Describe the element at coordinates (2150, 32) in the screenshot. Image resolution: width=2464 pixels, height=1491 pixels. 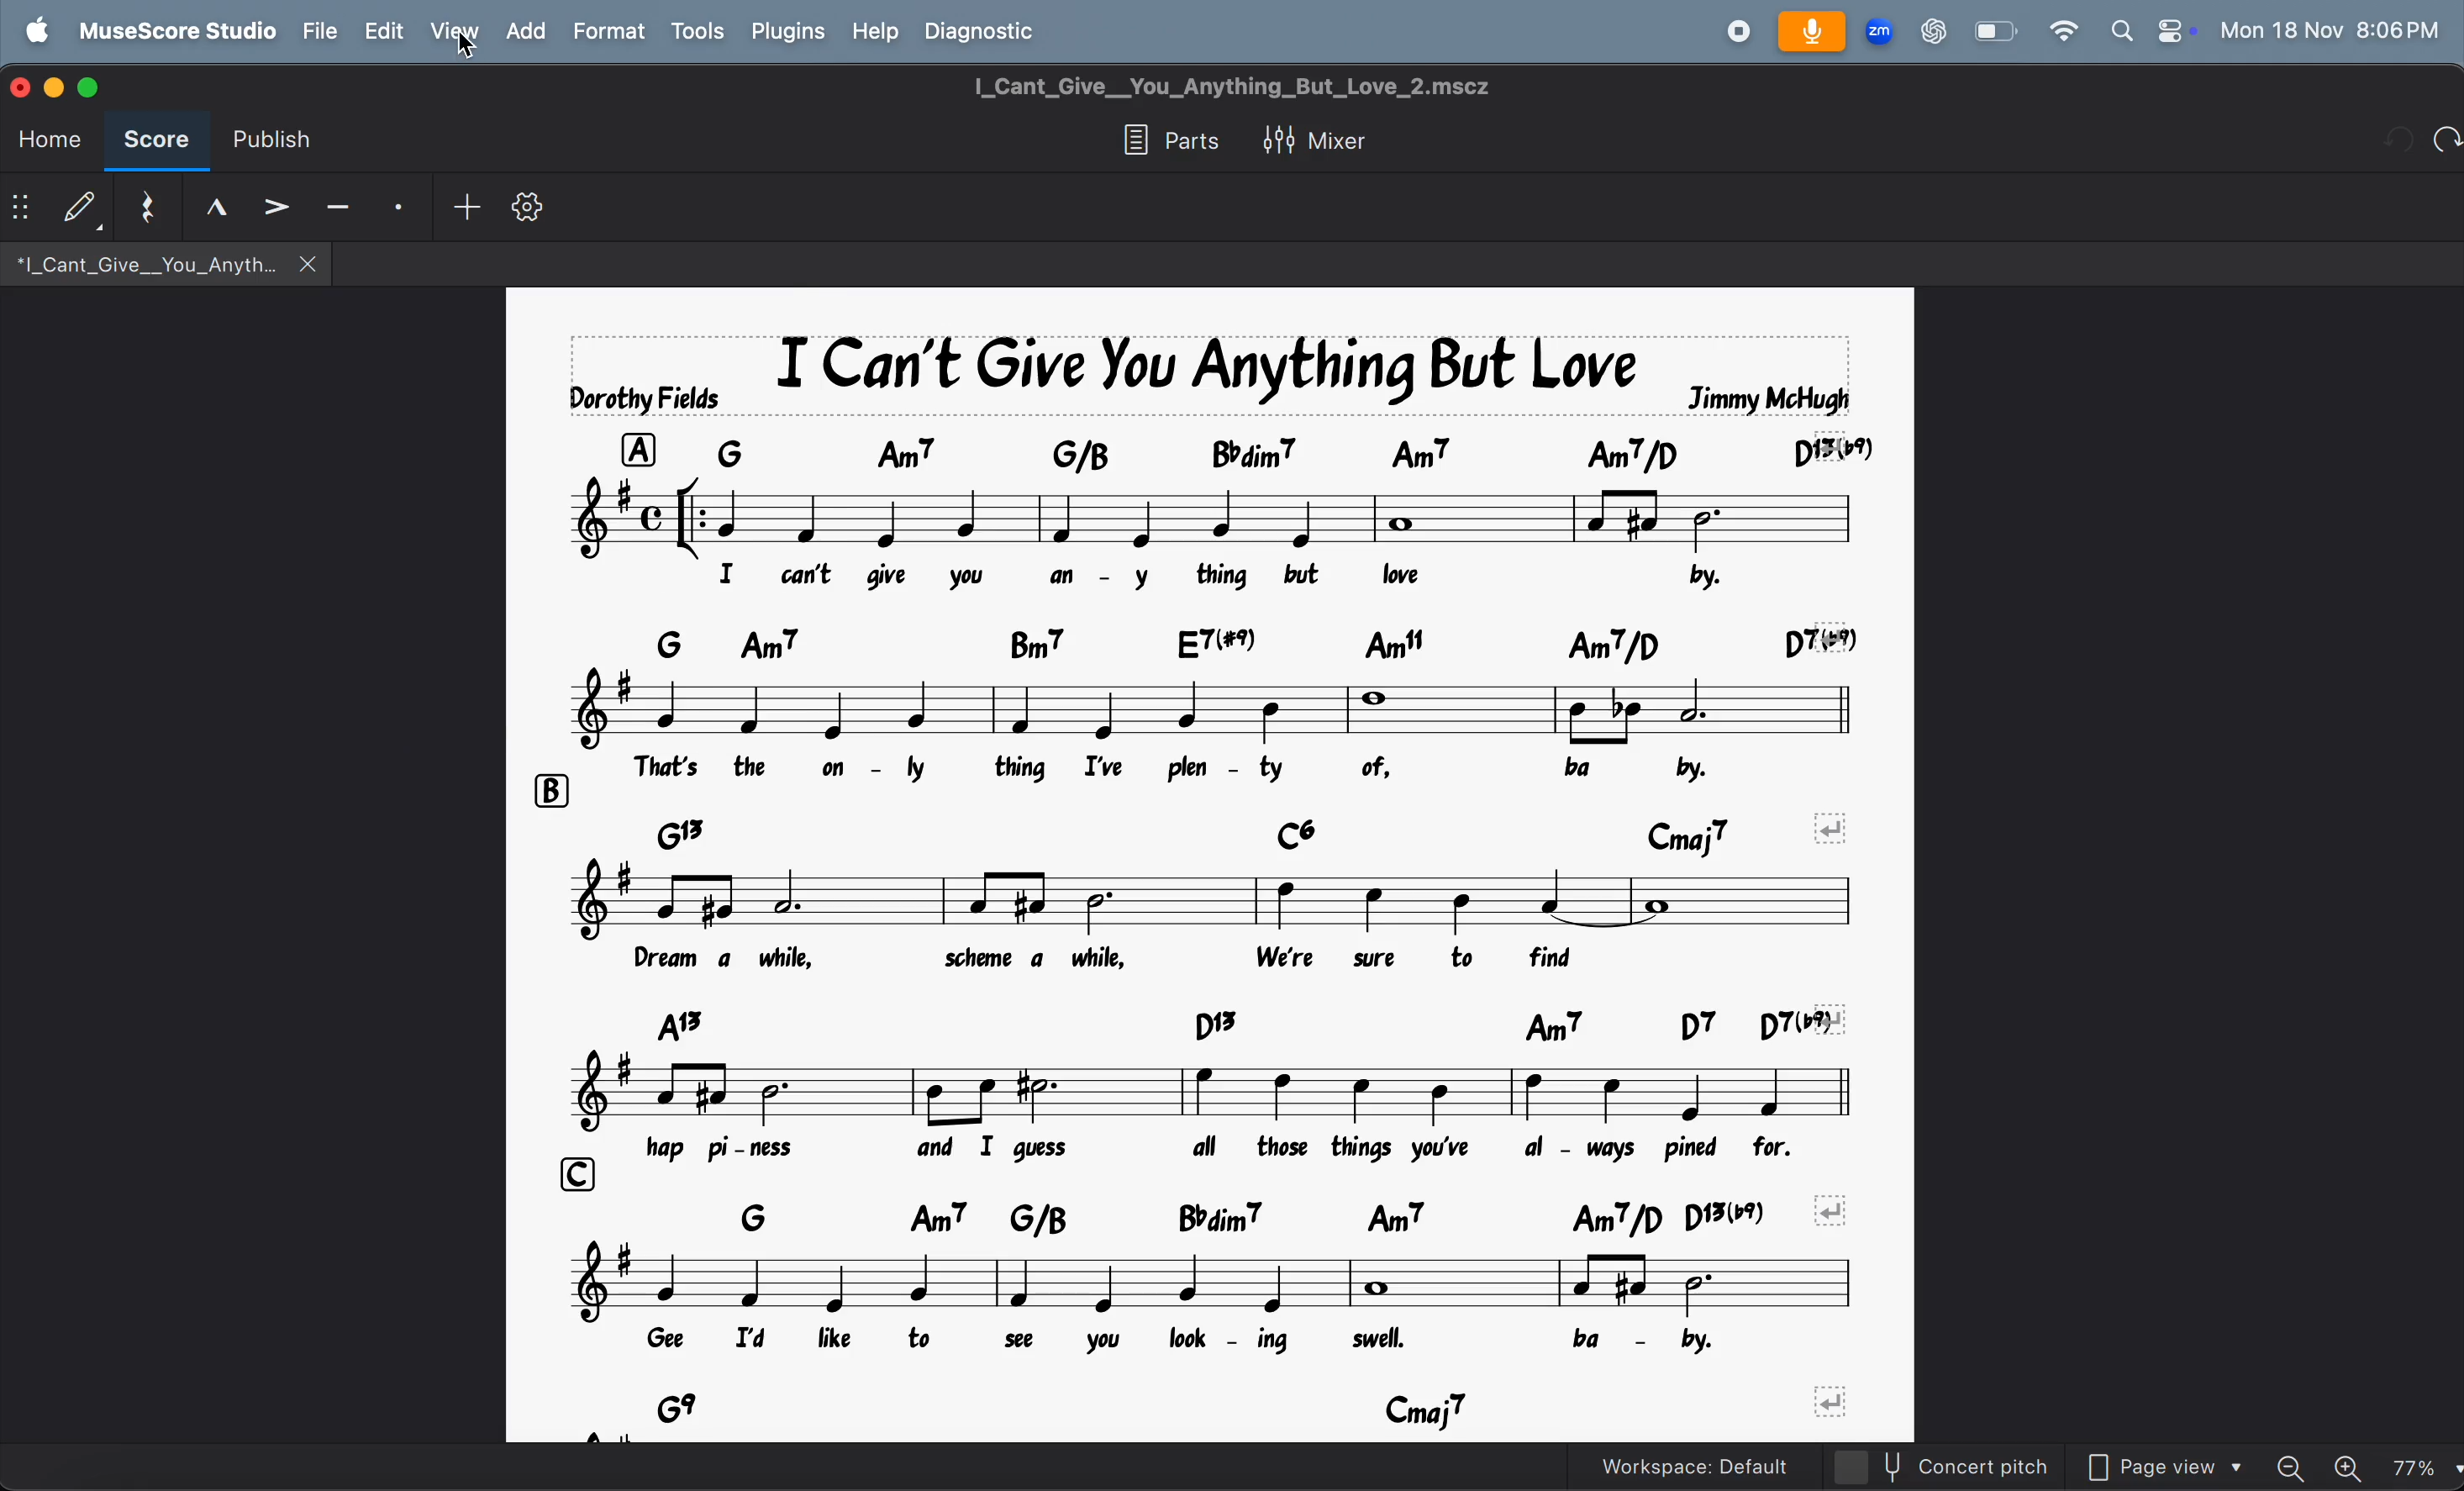
I see `apple widgets` at that location.